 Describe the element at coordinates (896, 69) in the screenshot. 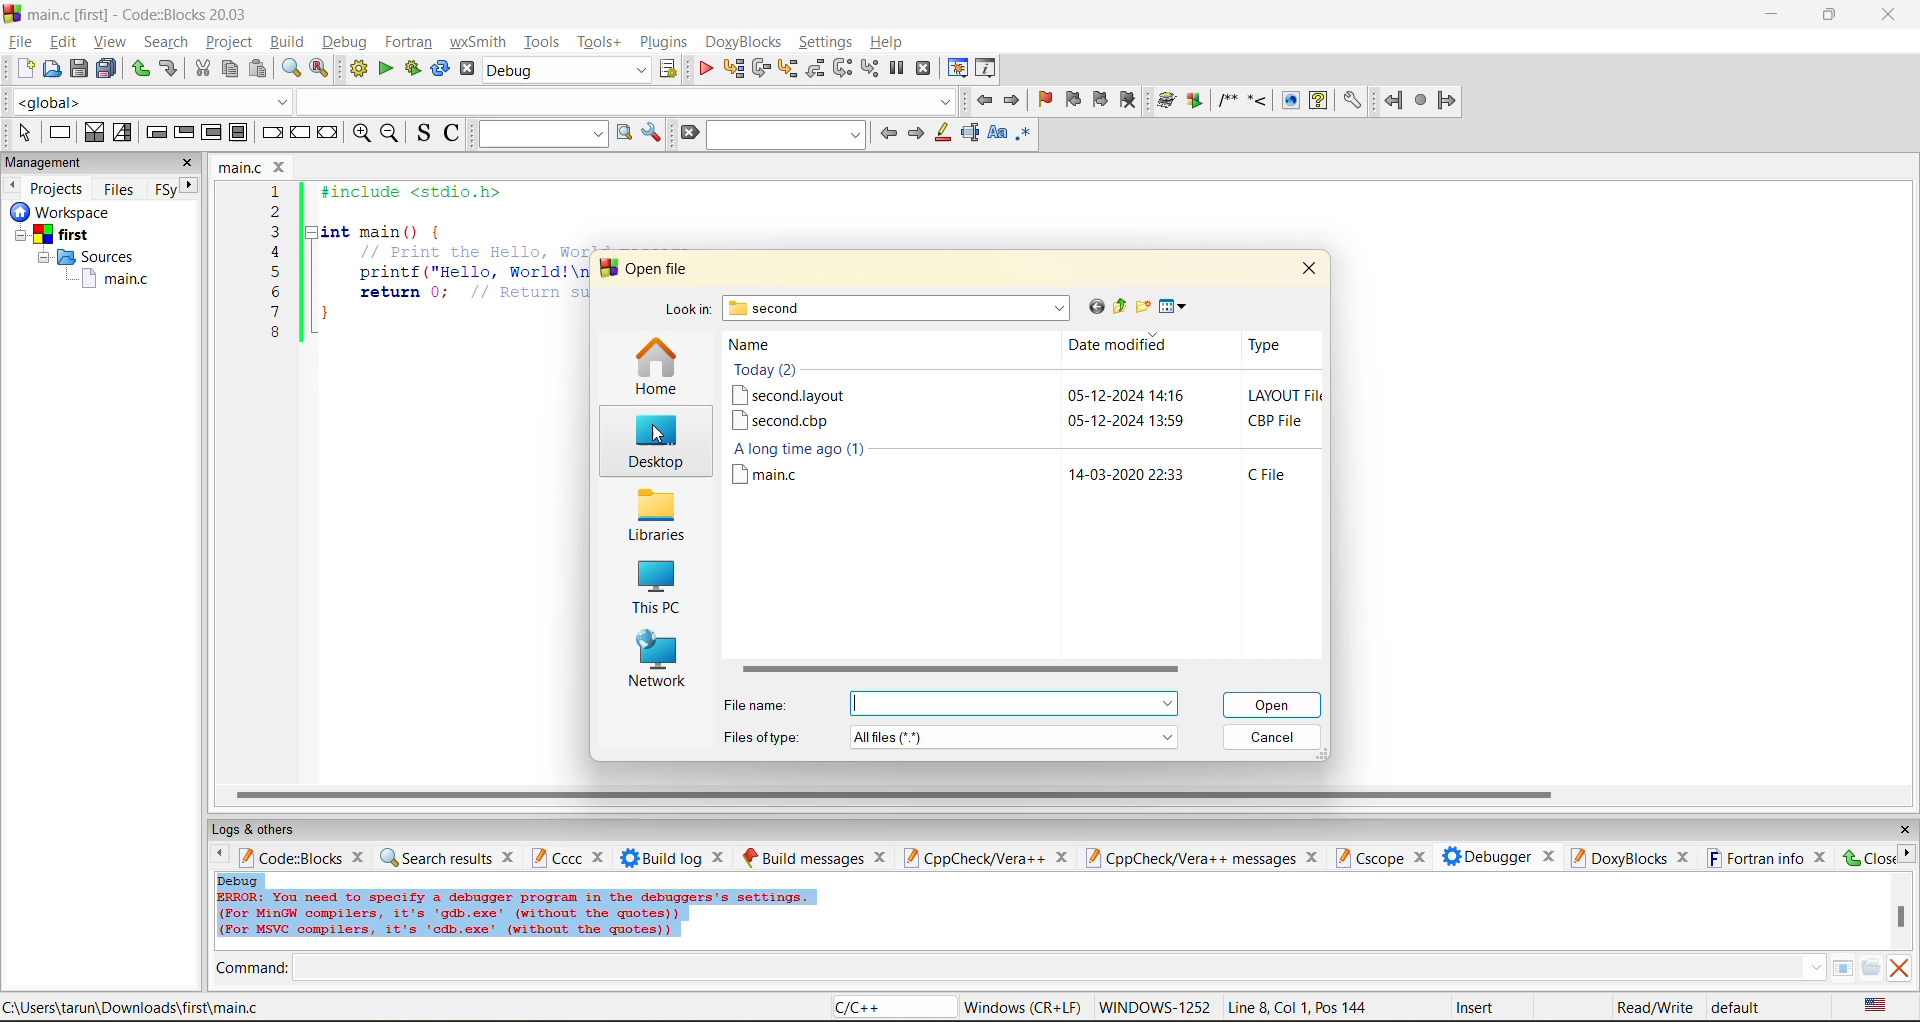

I see `break debugger` at that location.